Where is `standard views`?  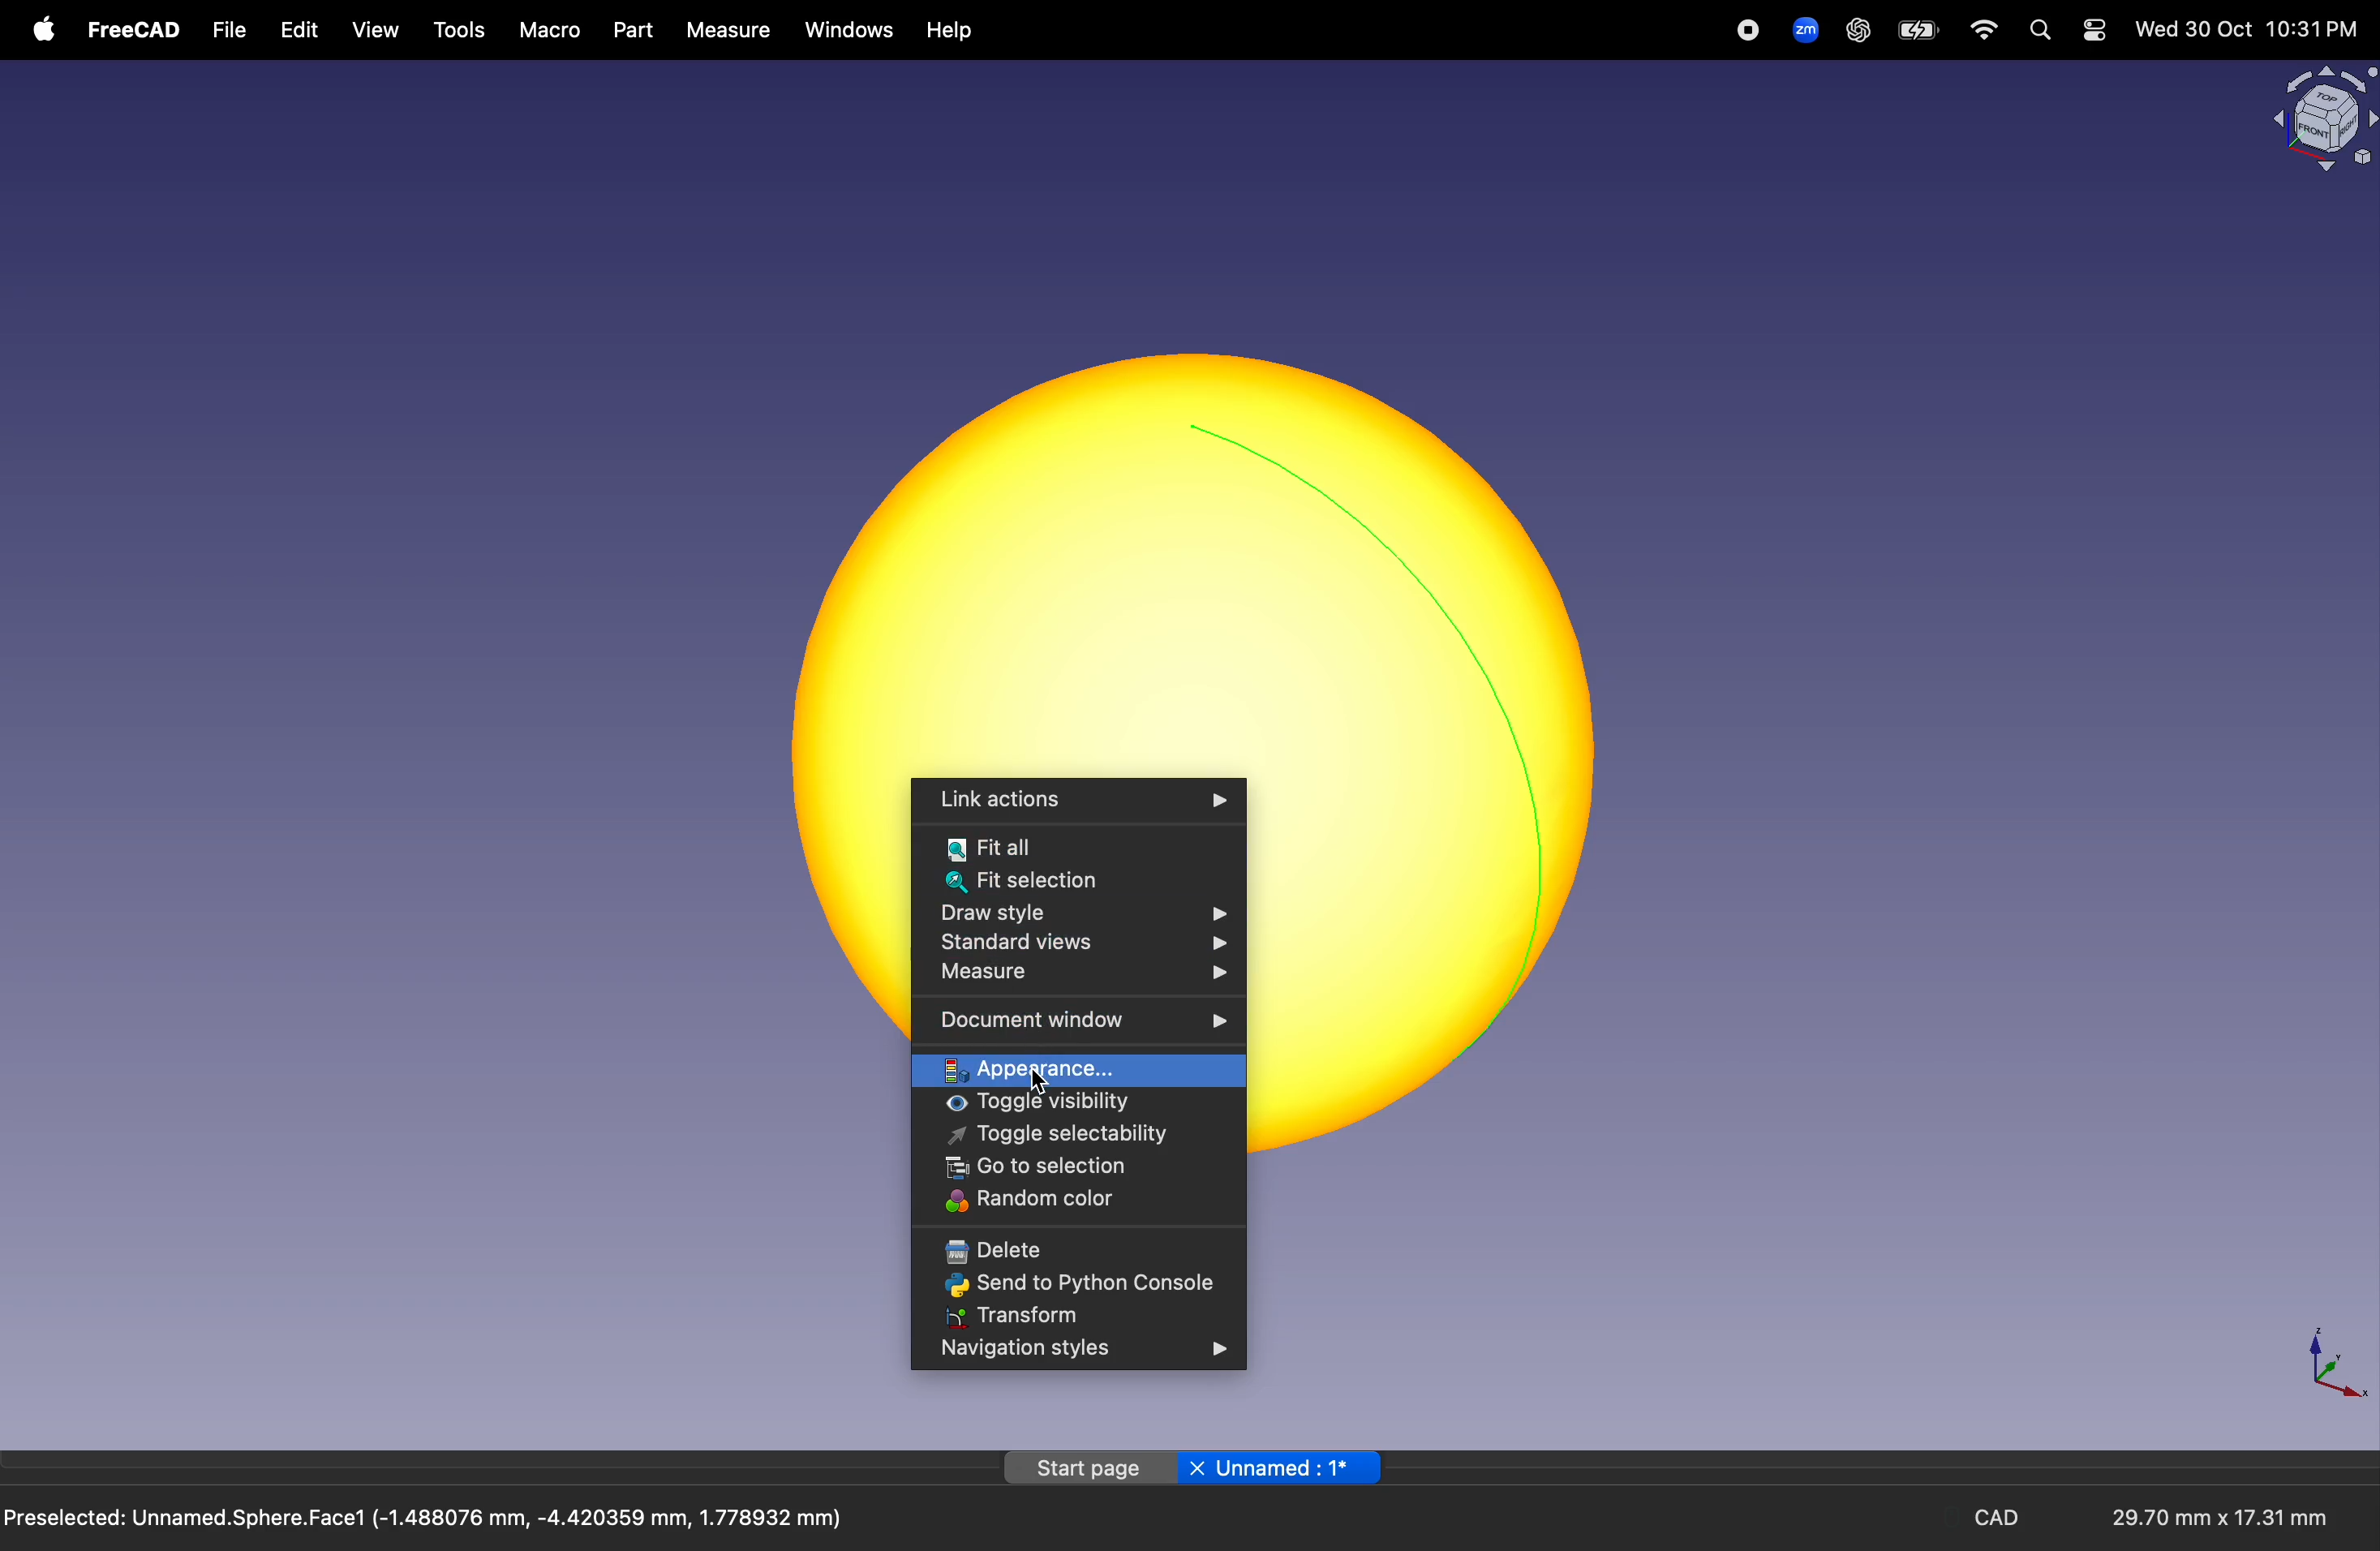 standard views is located at coordinates (1089, 944).